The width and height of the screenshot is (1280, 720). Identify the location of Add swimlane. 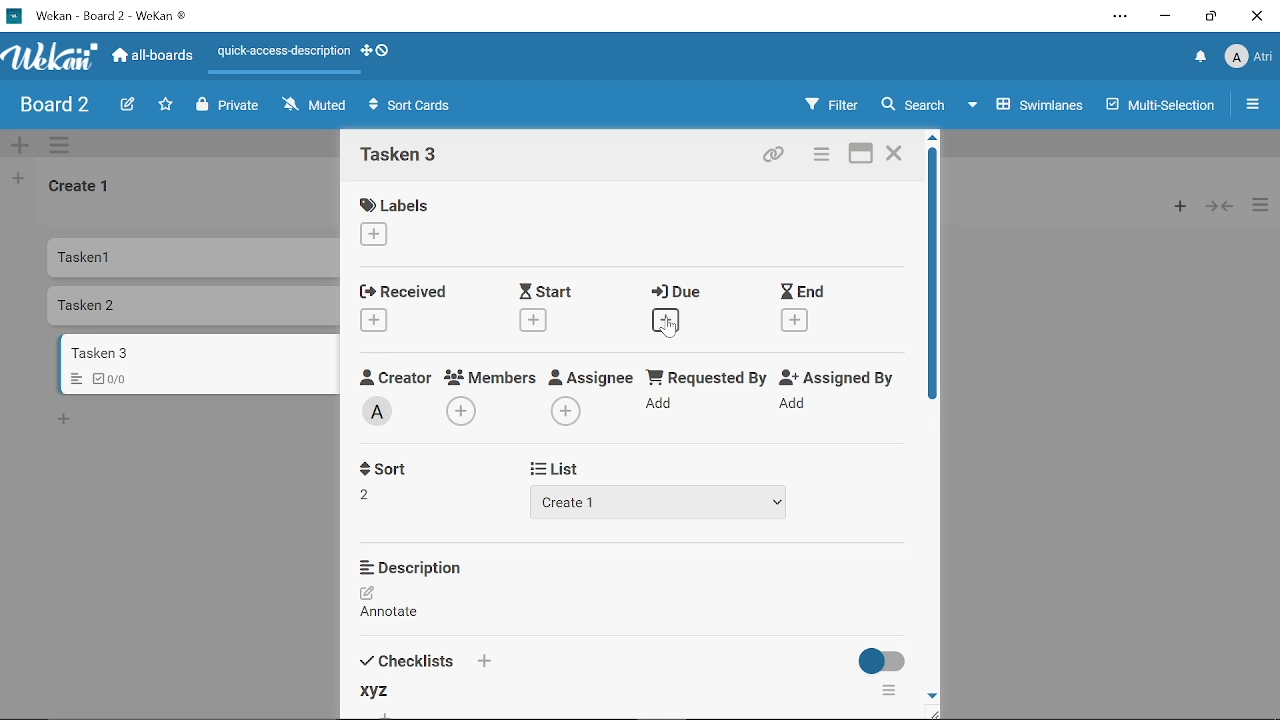
(22, 145).